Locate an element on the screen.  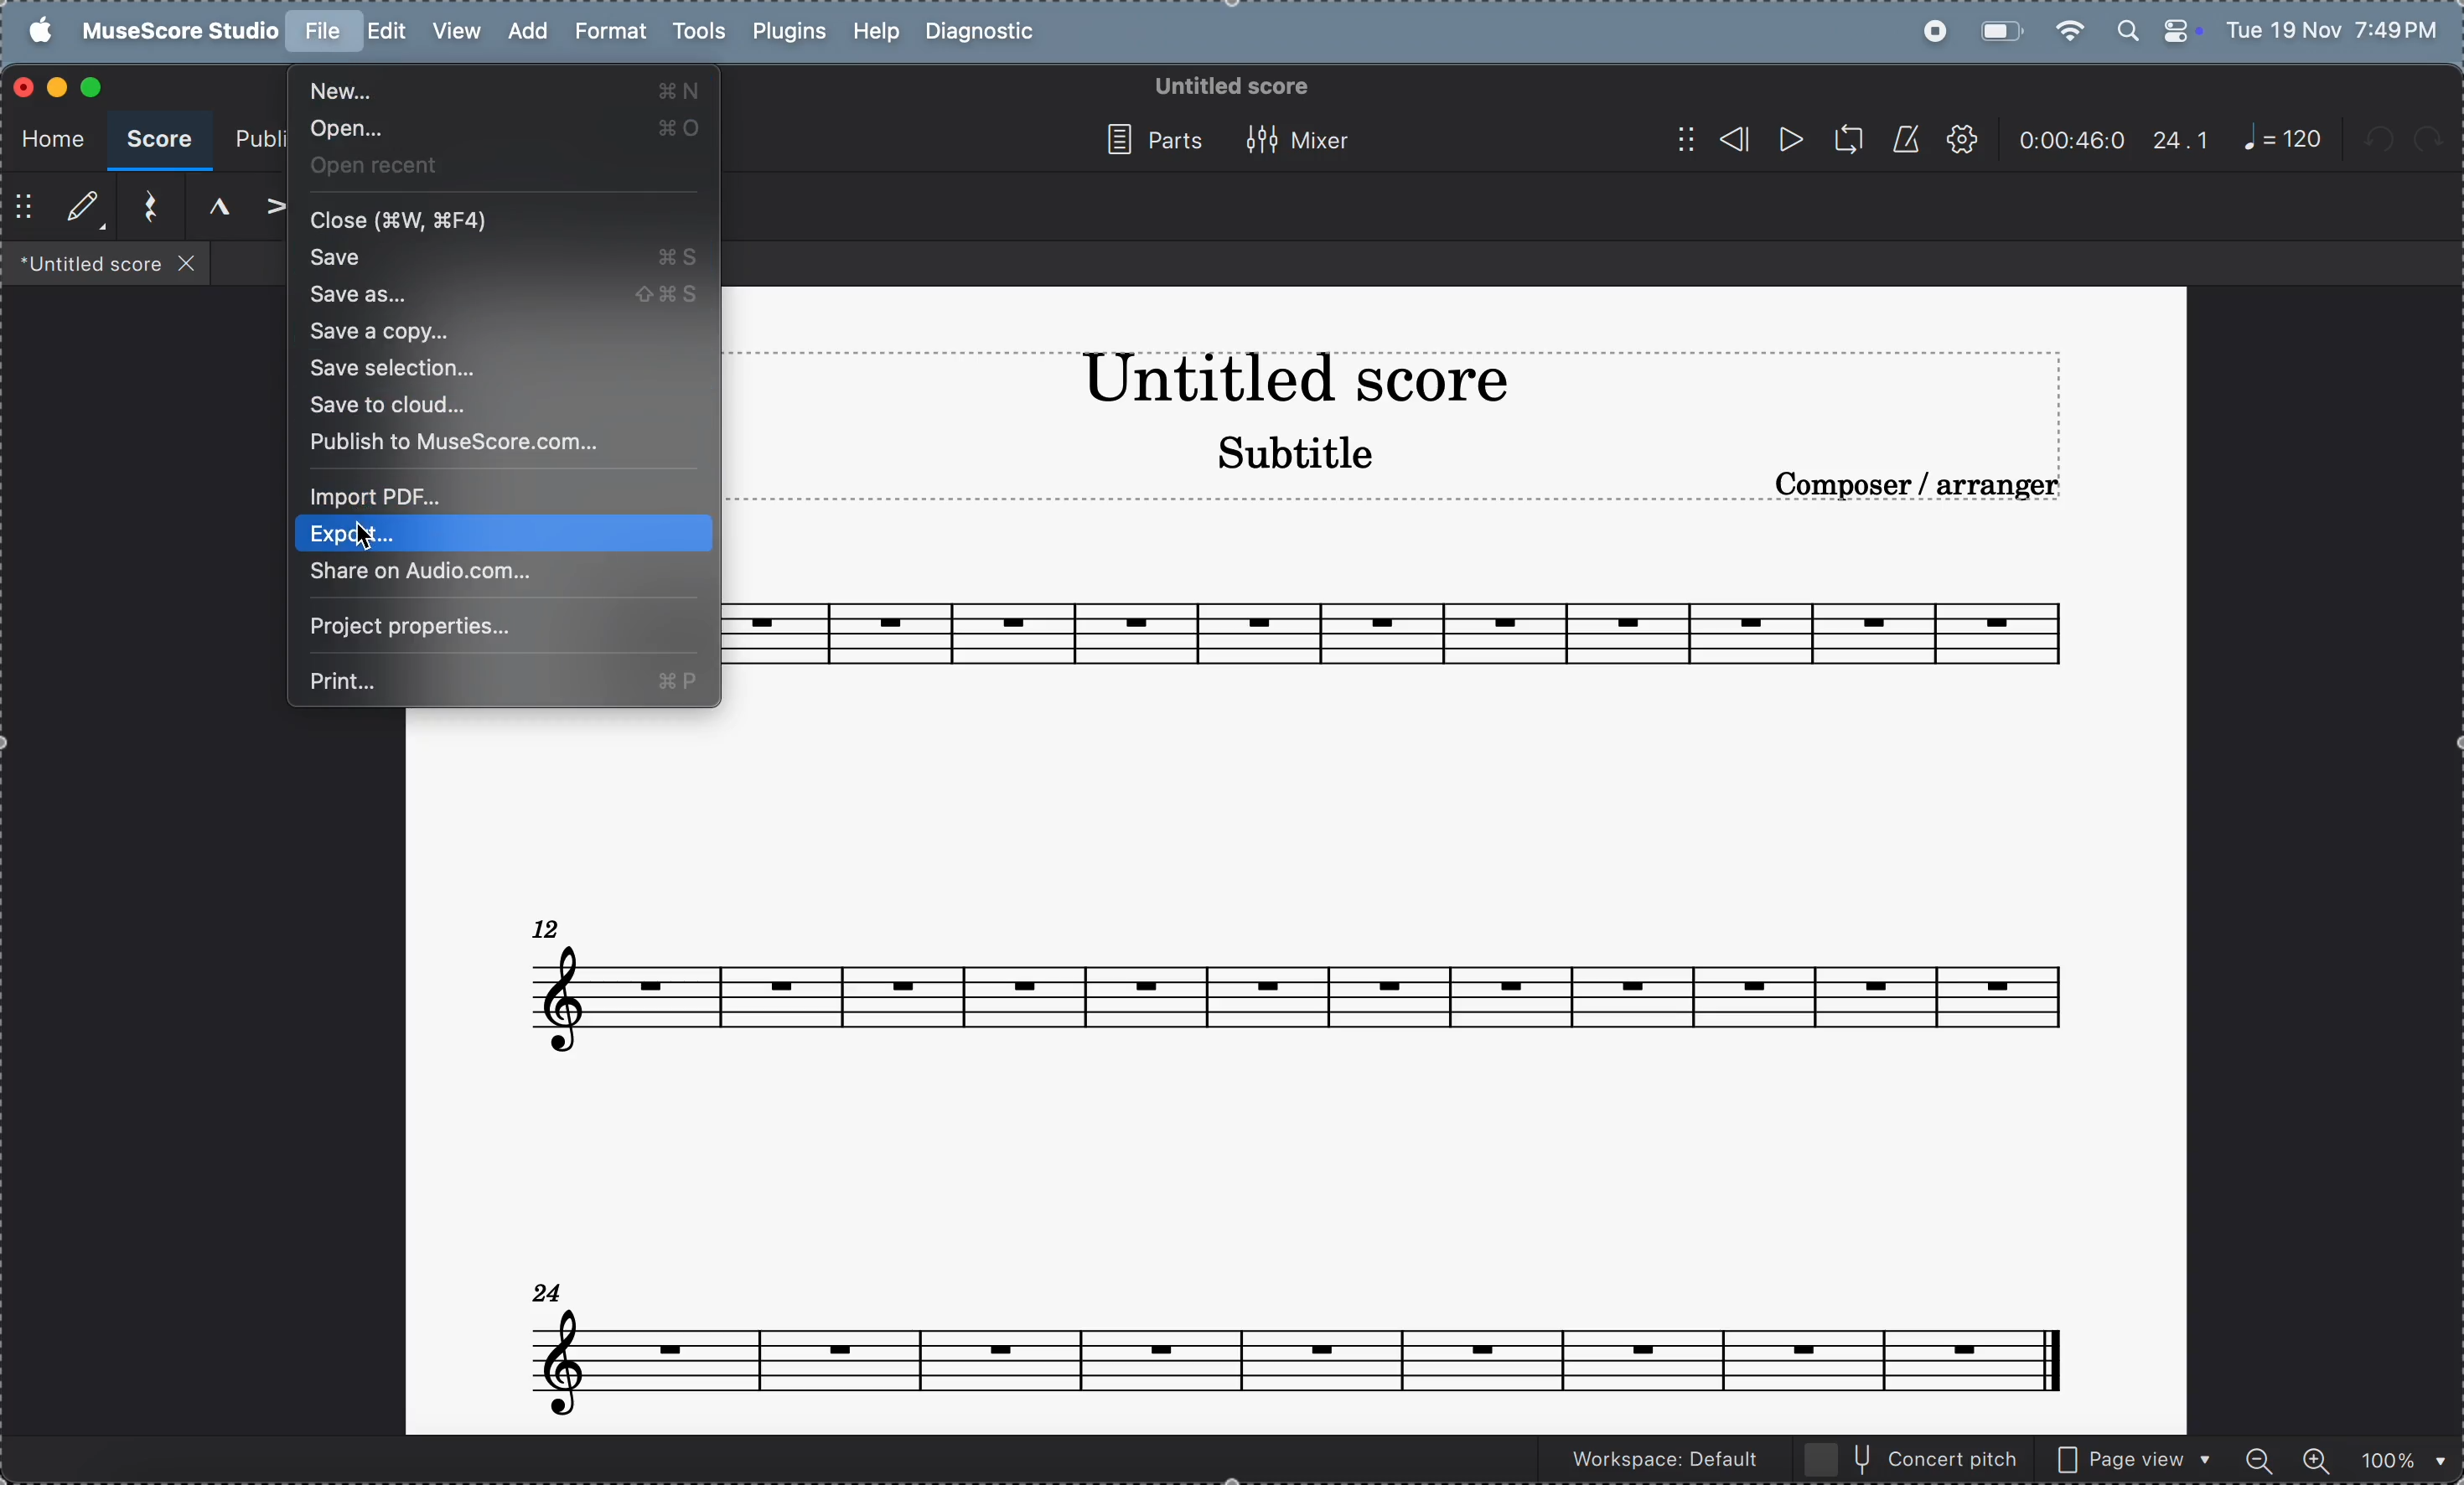
format is located at coordinates (609, 32).